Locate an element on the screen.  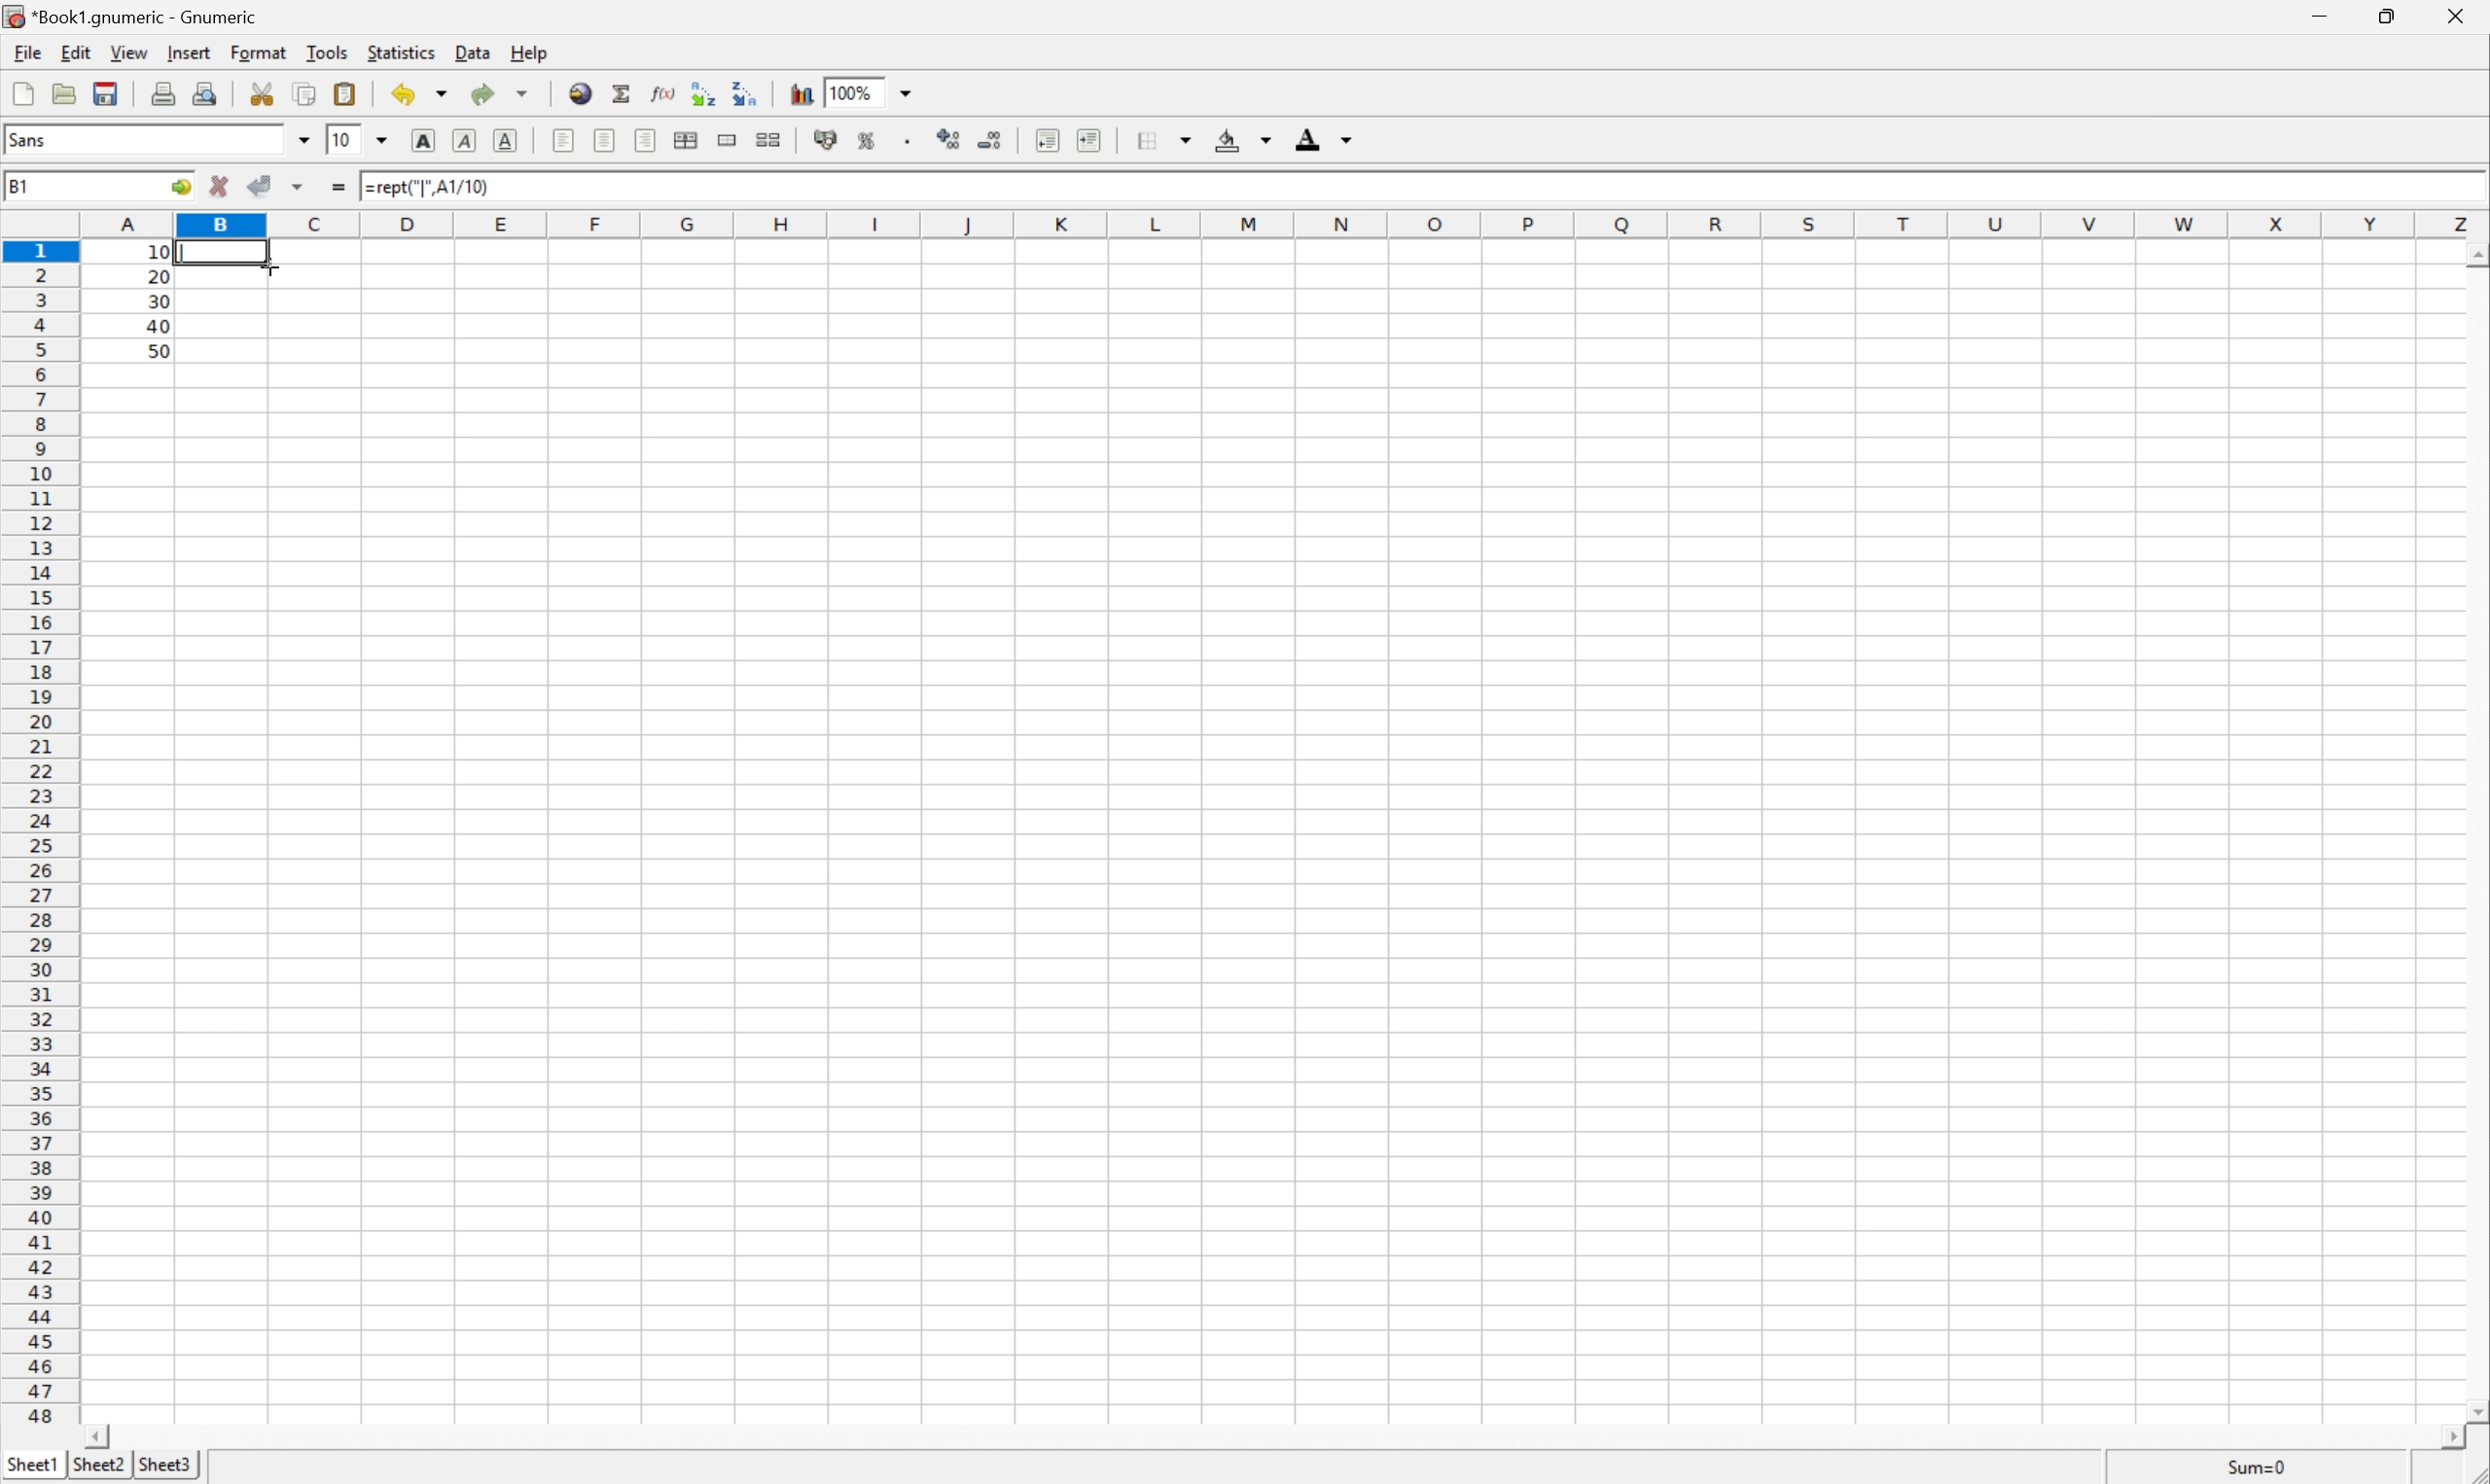
Decrease indent, and align the contents to the left is located at coordinates (1048, 138).